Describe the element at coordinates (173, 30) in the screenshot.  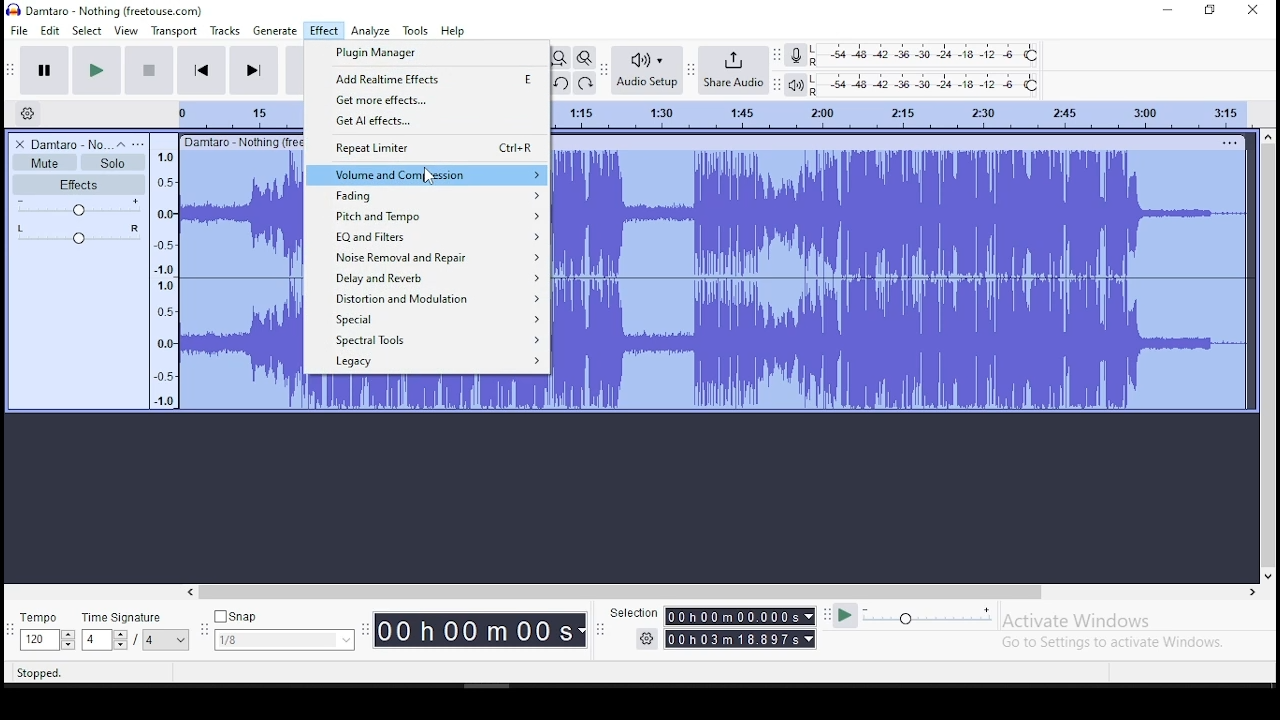
I see `transport` at that location.